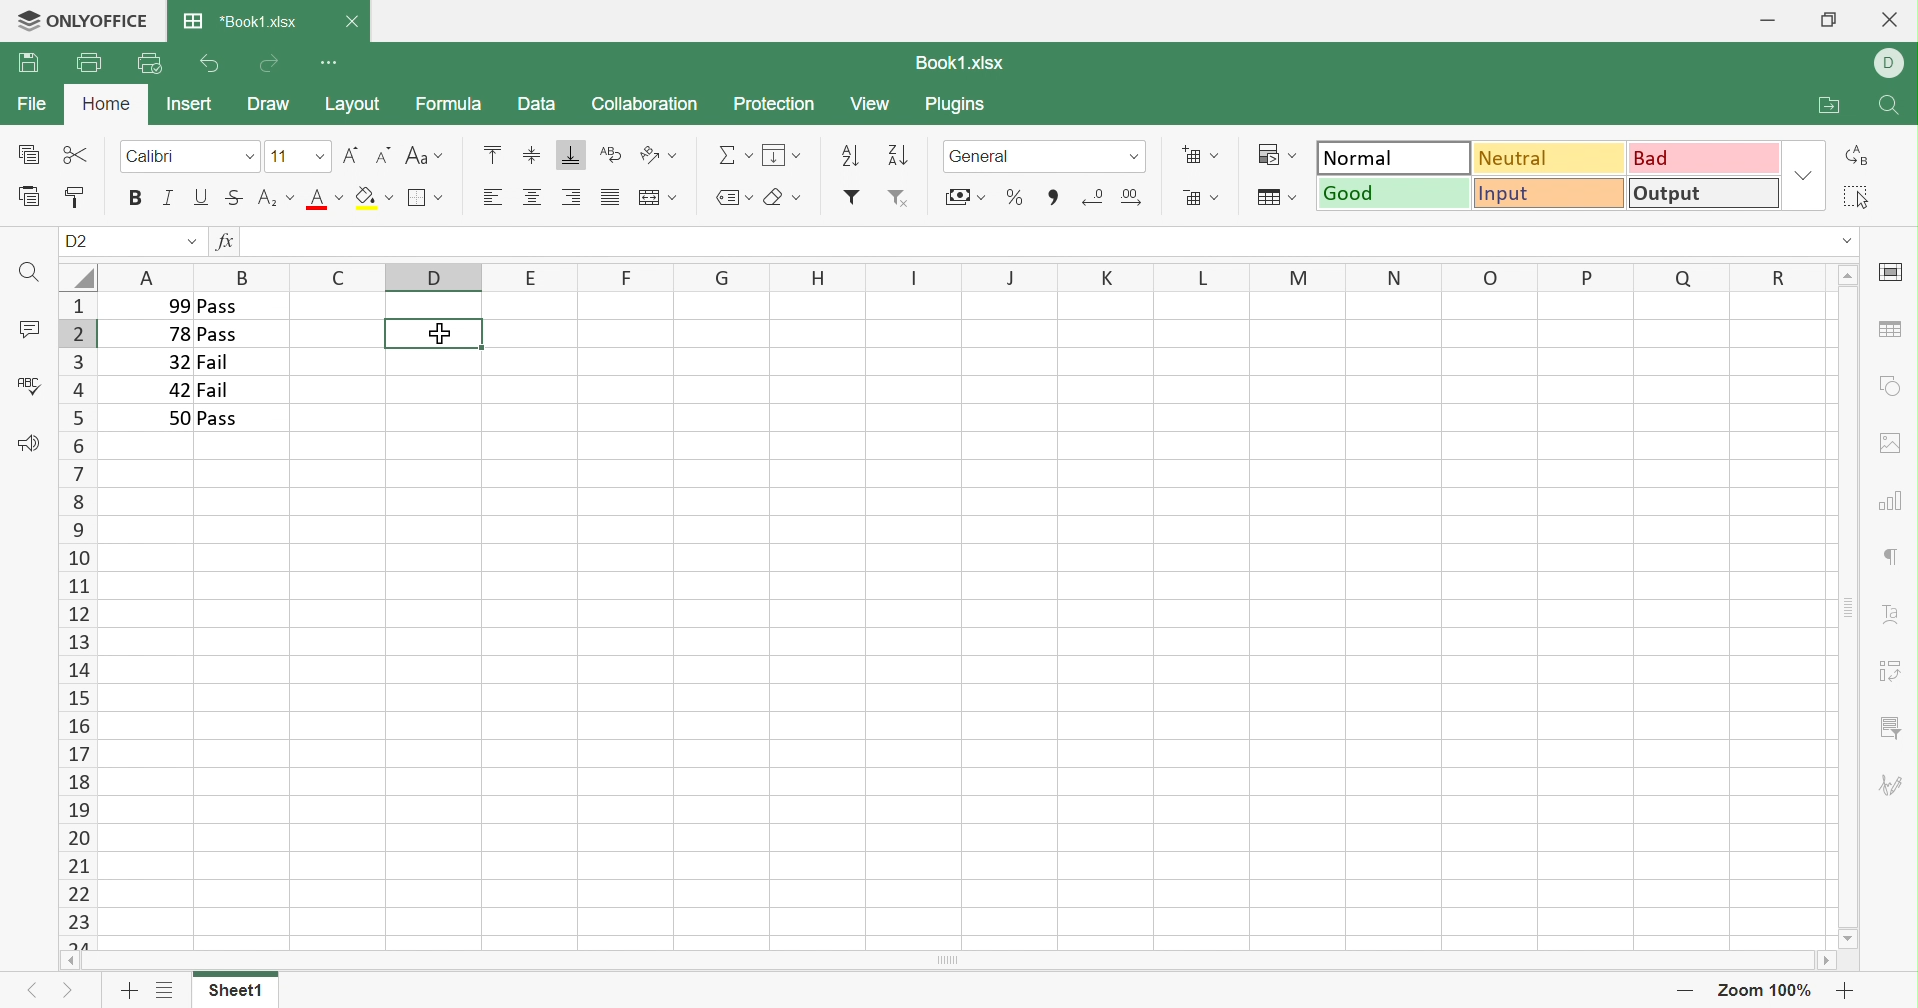 Image resolution: width=1918 pixels, height=1008 pixels. Describe the element at coordinates (351, 155) in the screenshot. I see `Font increment` at that location.